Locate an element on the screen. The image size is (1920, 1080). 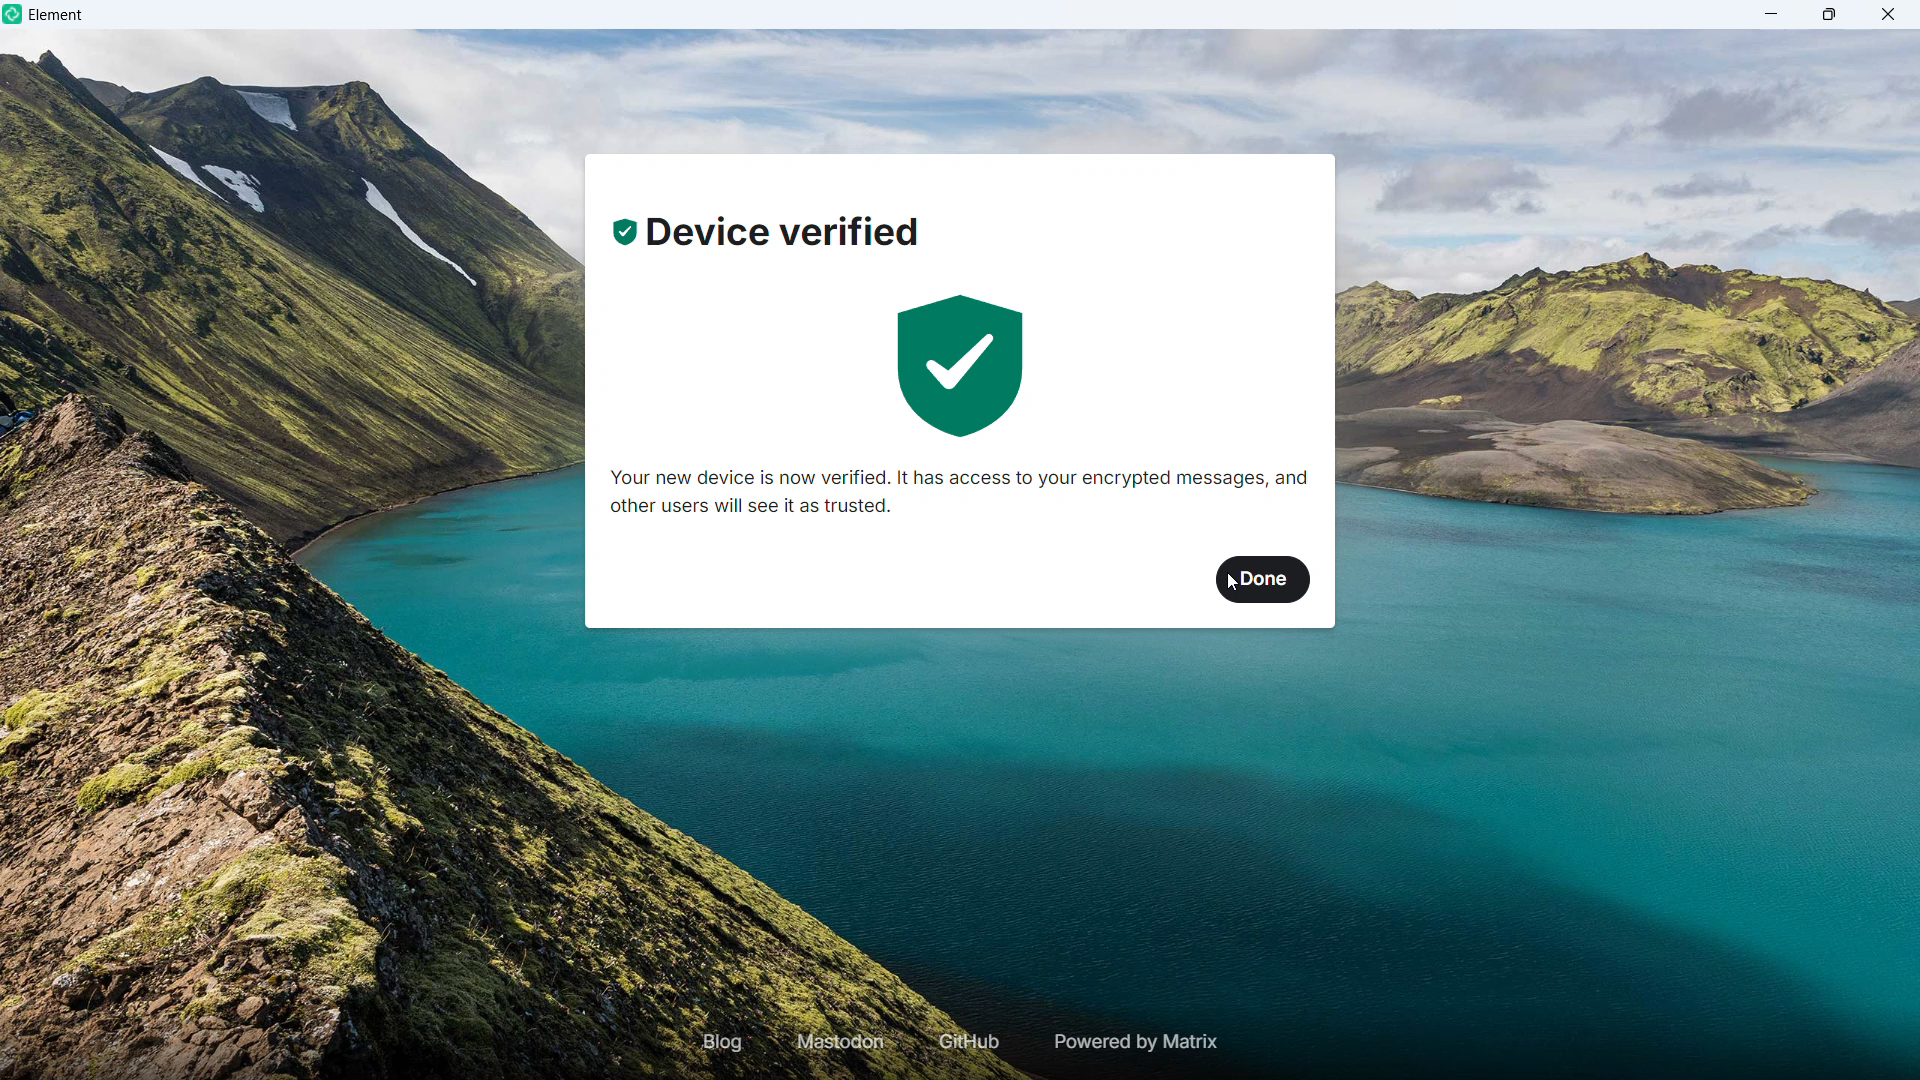
close  is located at coordinates (1887, 14).